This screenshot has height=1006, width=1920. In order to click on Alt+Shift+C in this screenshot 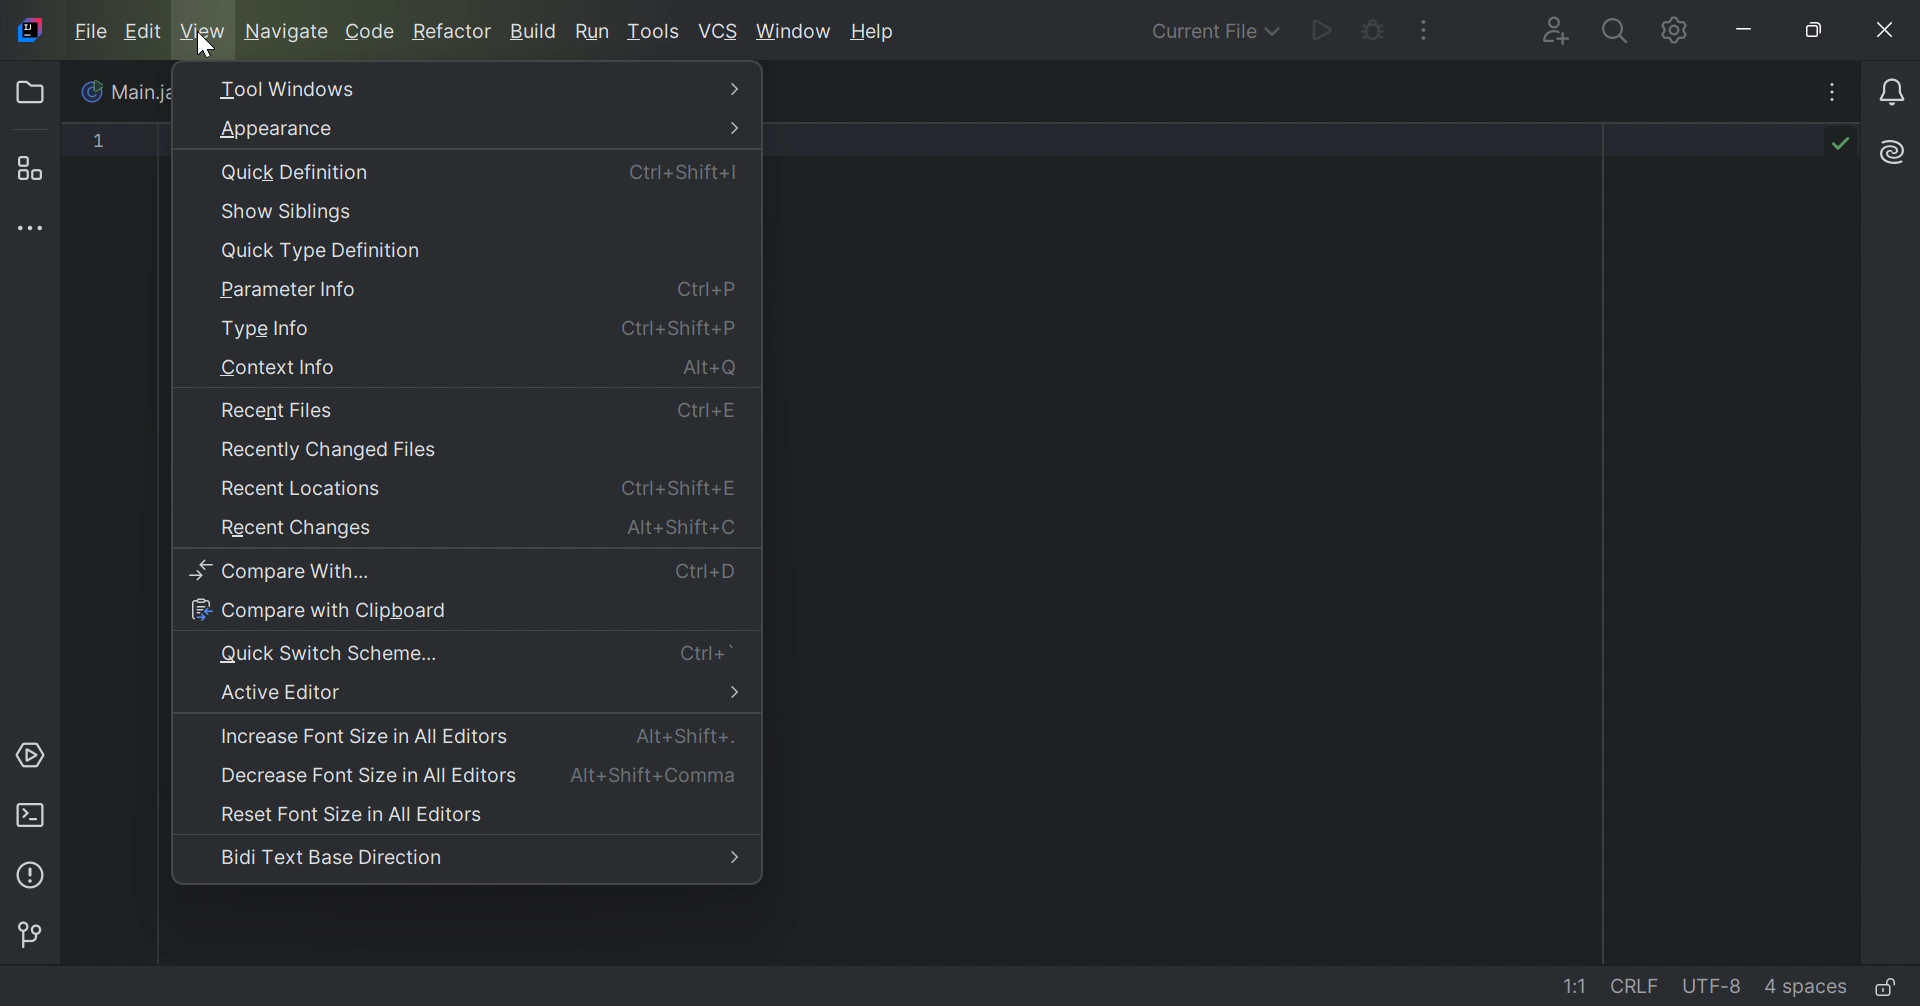, I will do `click(682, 526)`.